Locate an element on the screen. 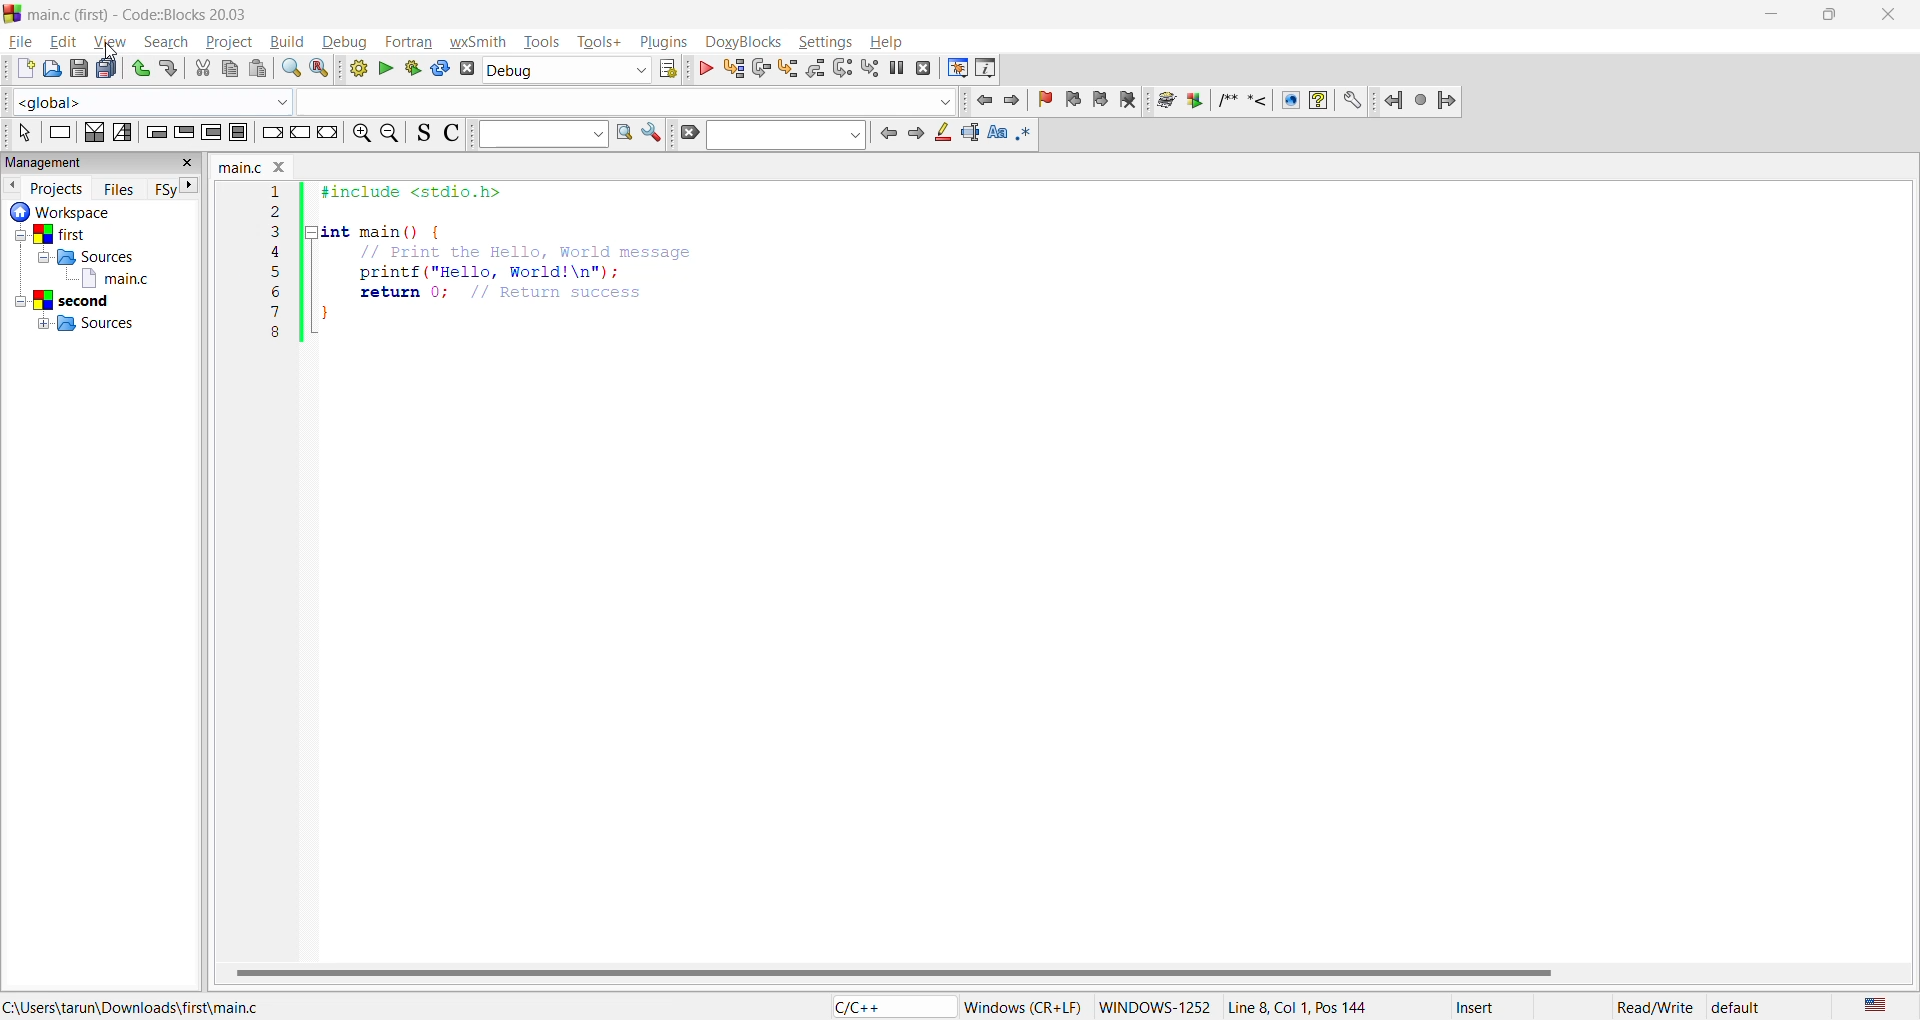  jump back is located at coordinates (984, 100).